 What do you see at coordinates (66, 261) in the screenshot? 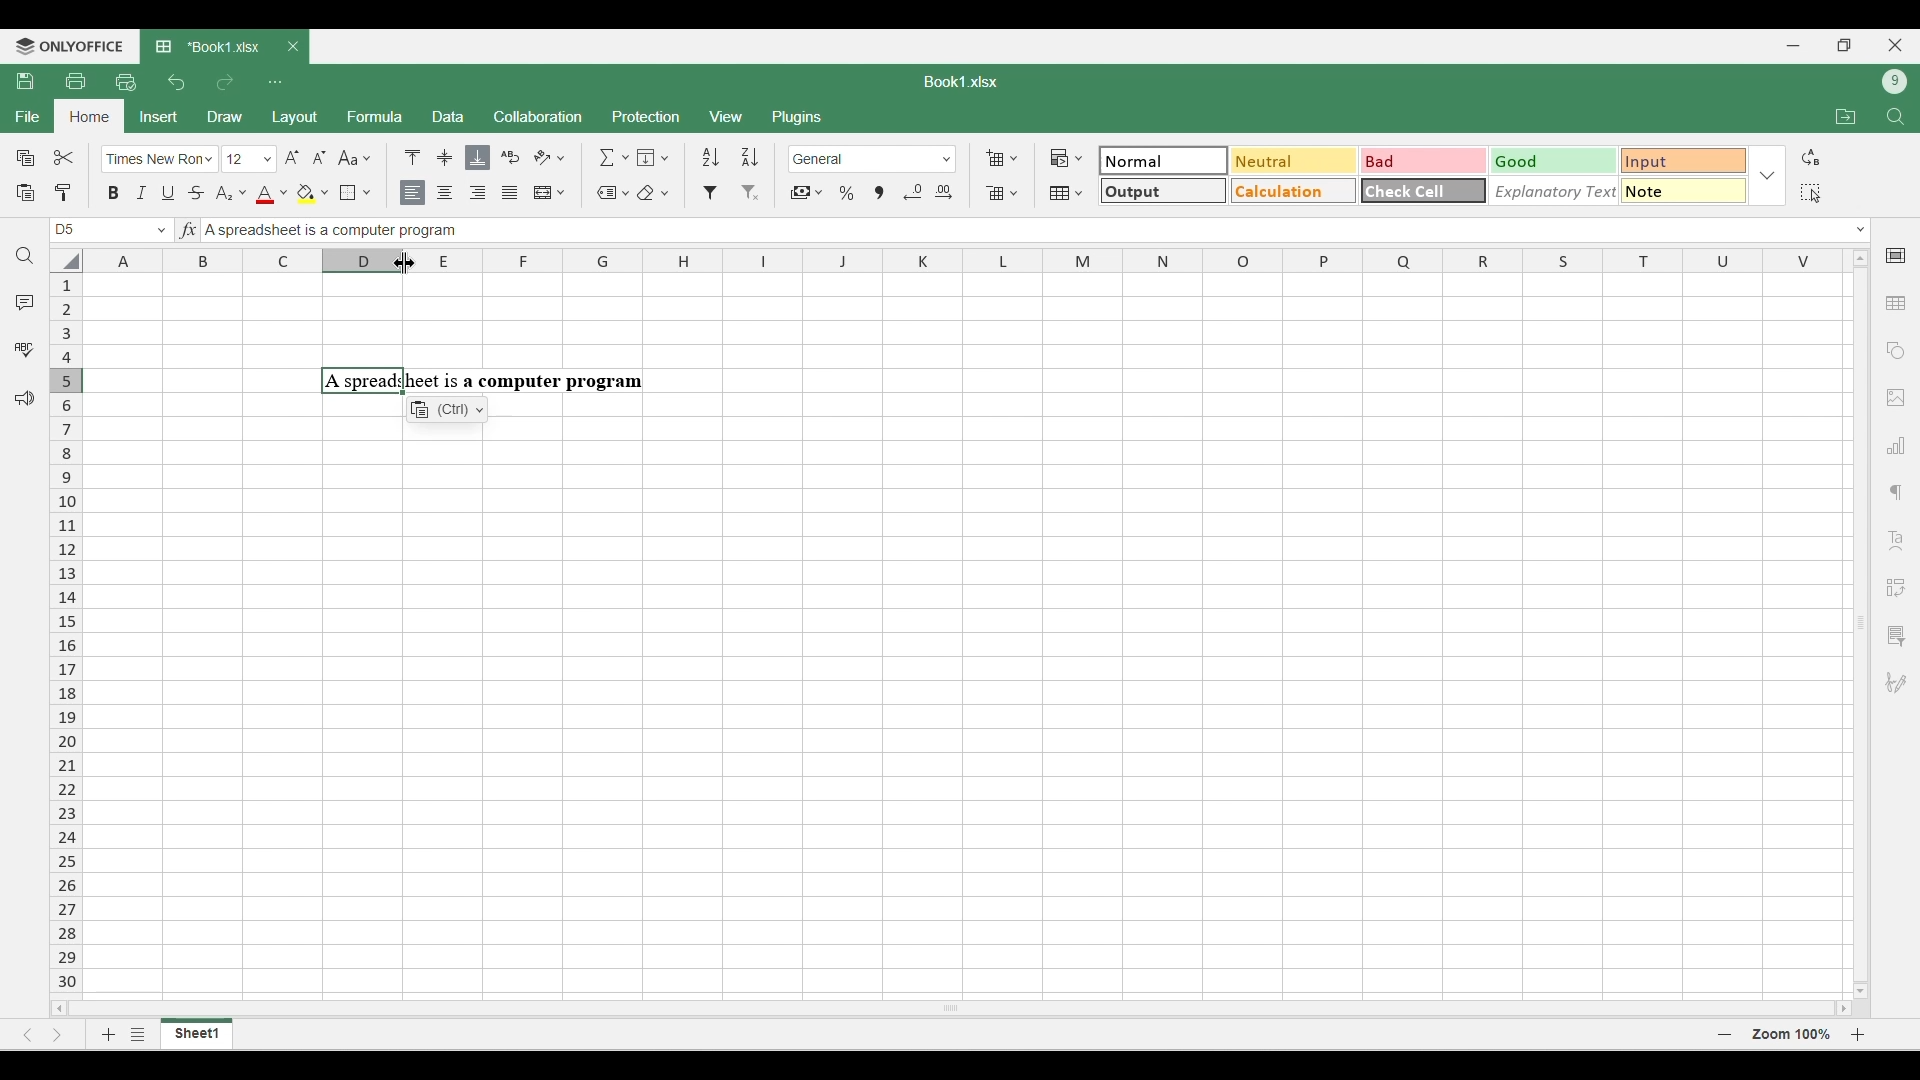
I see `Select all column and rows` at bounding box center [66, 261].